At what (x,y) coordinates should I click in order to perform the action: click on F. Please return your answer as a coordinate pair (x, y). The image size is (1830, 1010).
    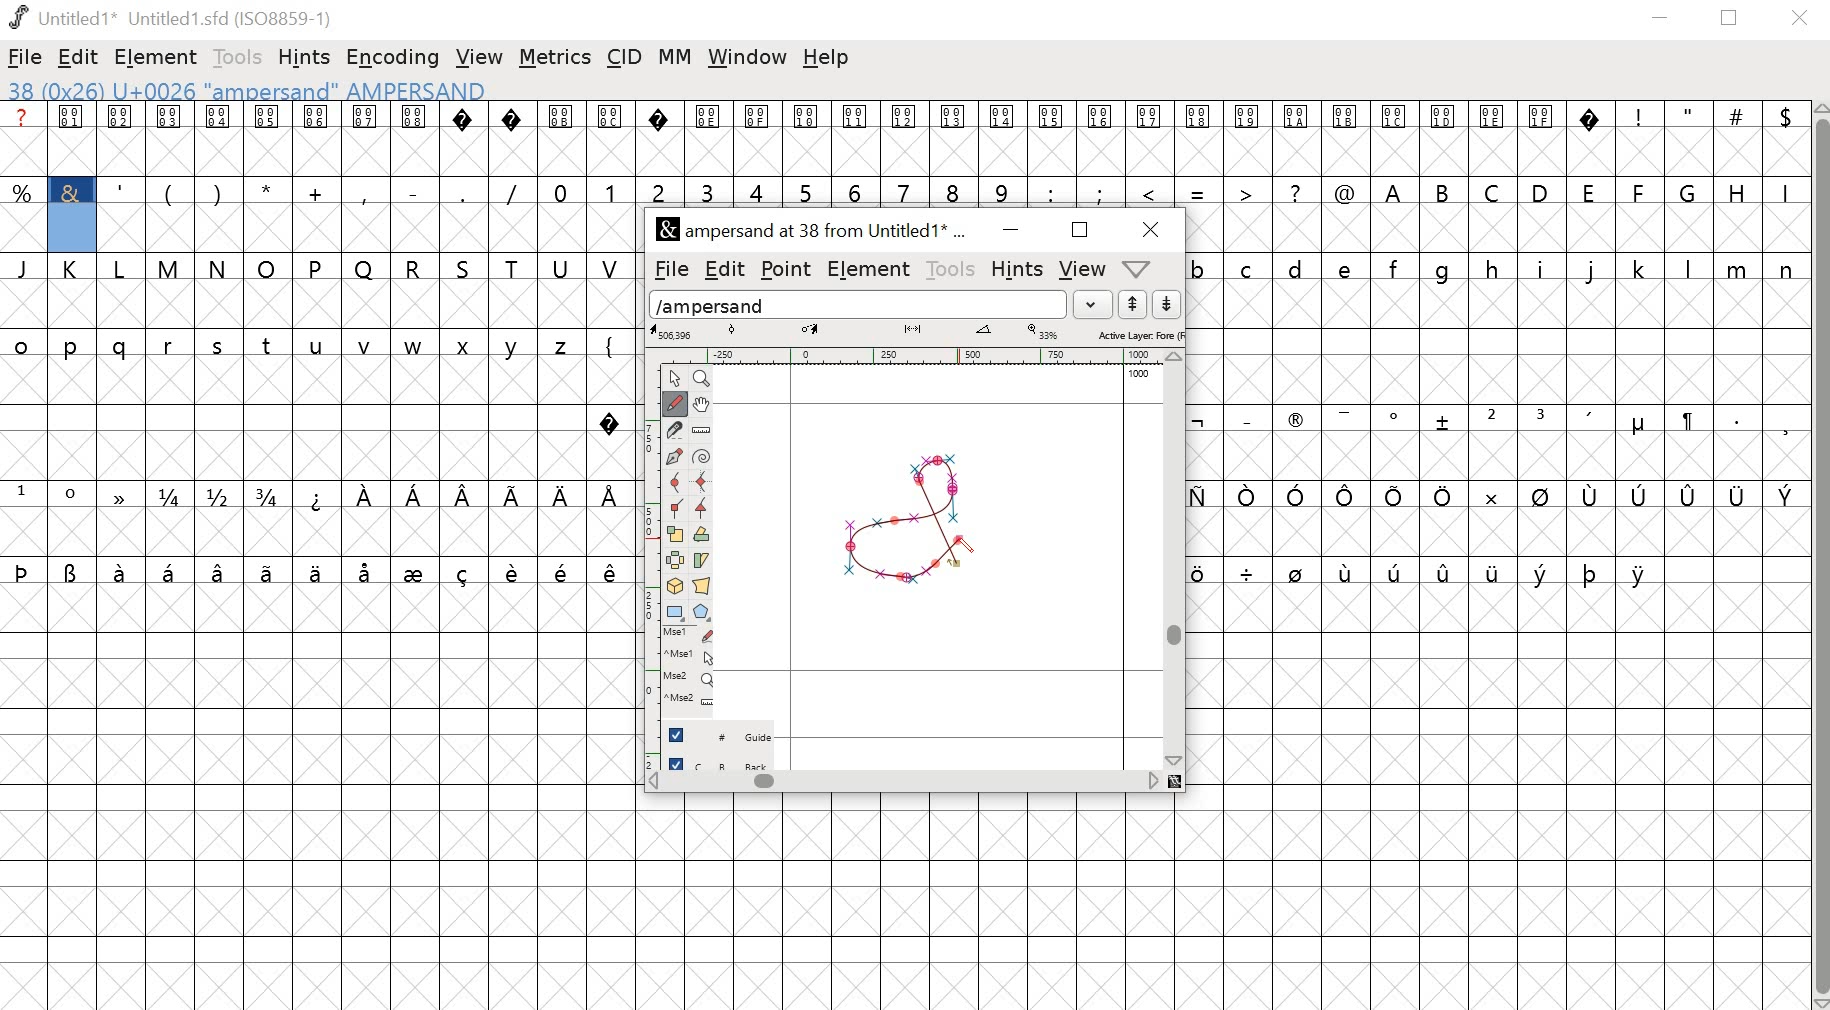
    Looking at the image, I should click on (1641, 192).